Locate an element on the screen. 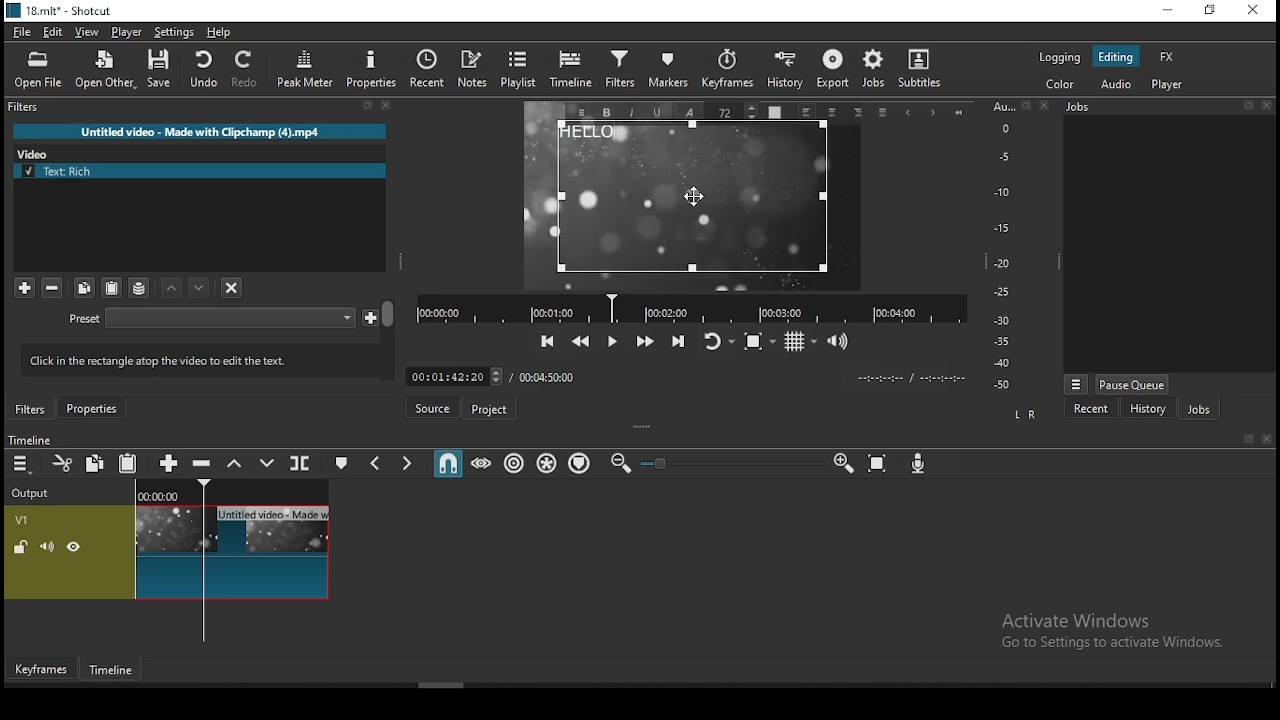 The height and width of the screenshot is (720, 1280). zoom timeline to fit is located at coordinates (878, 463).